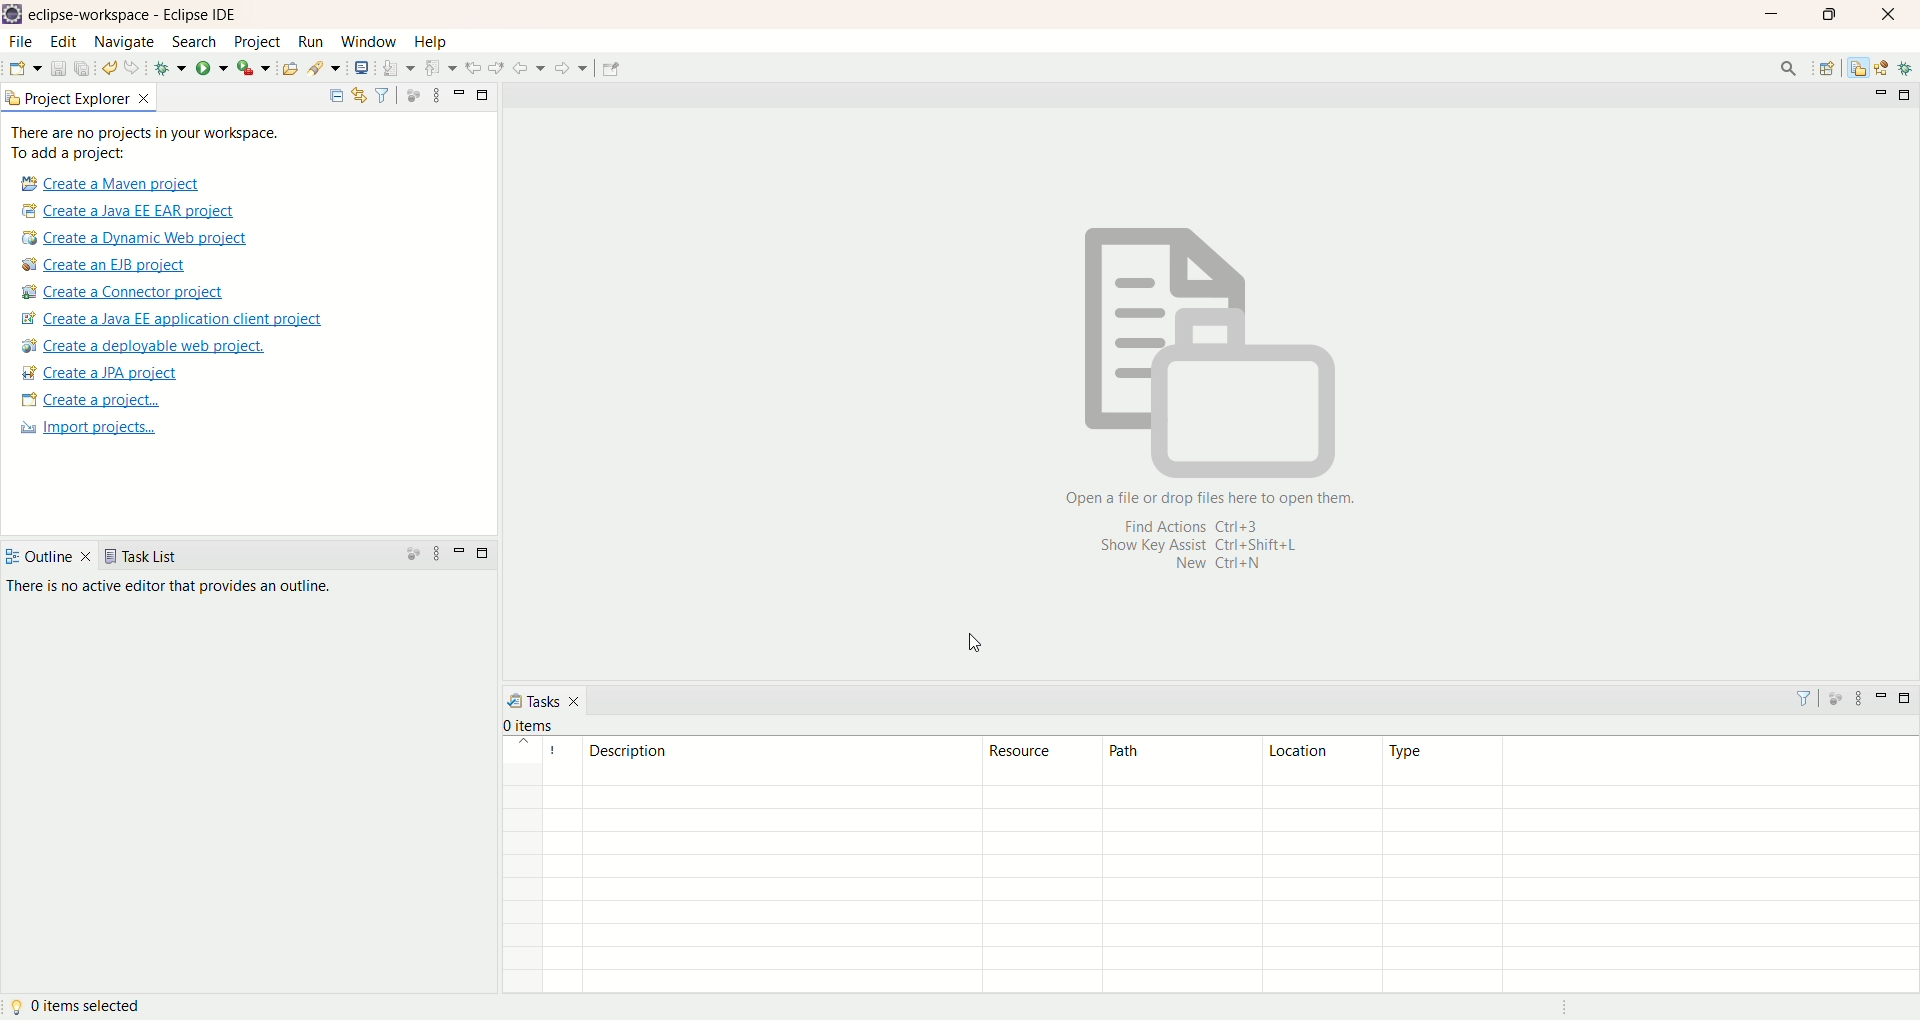  What do you see at coordinates (461, 552) in the screenshot?
I see `minimize` at bounding box center [461, 552].